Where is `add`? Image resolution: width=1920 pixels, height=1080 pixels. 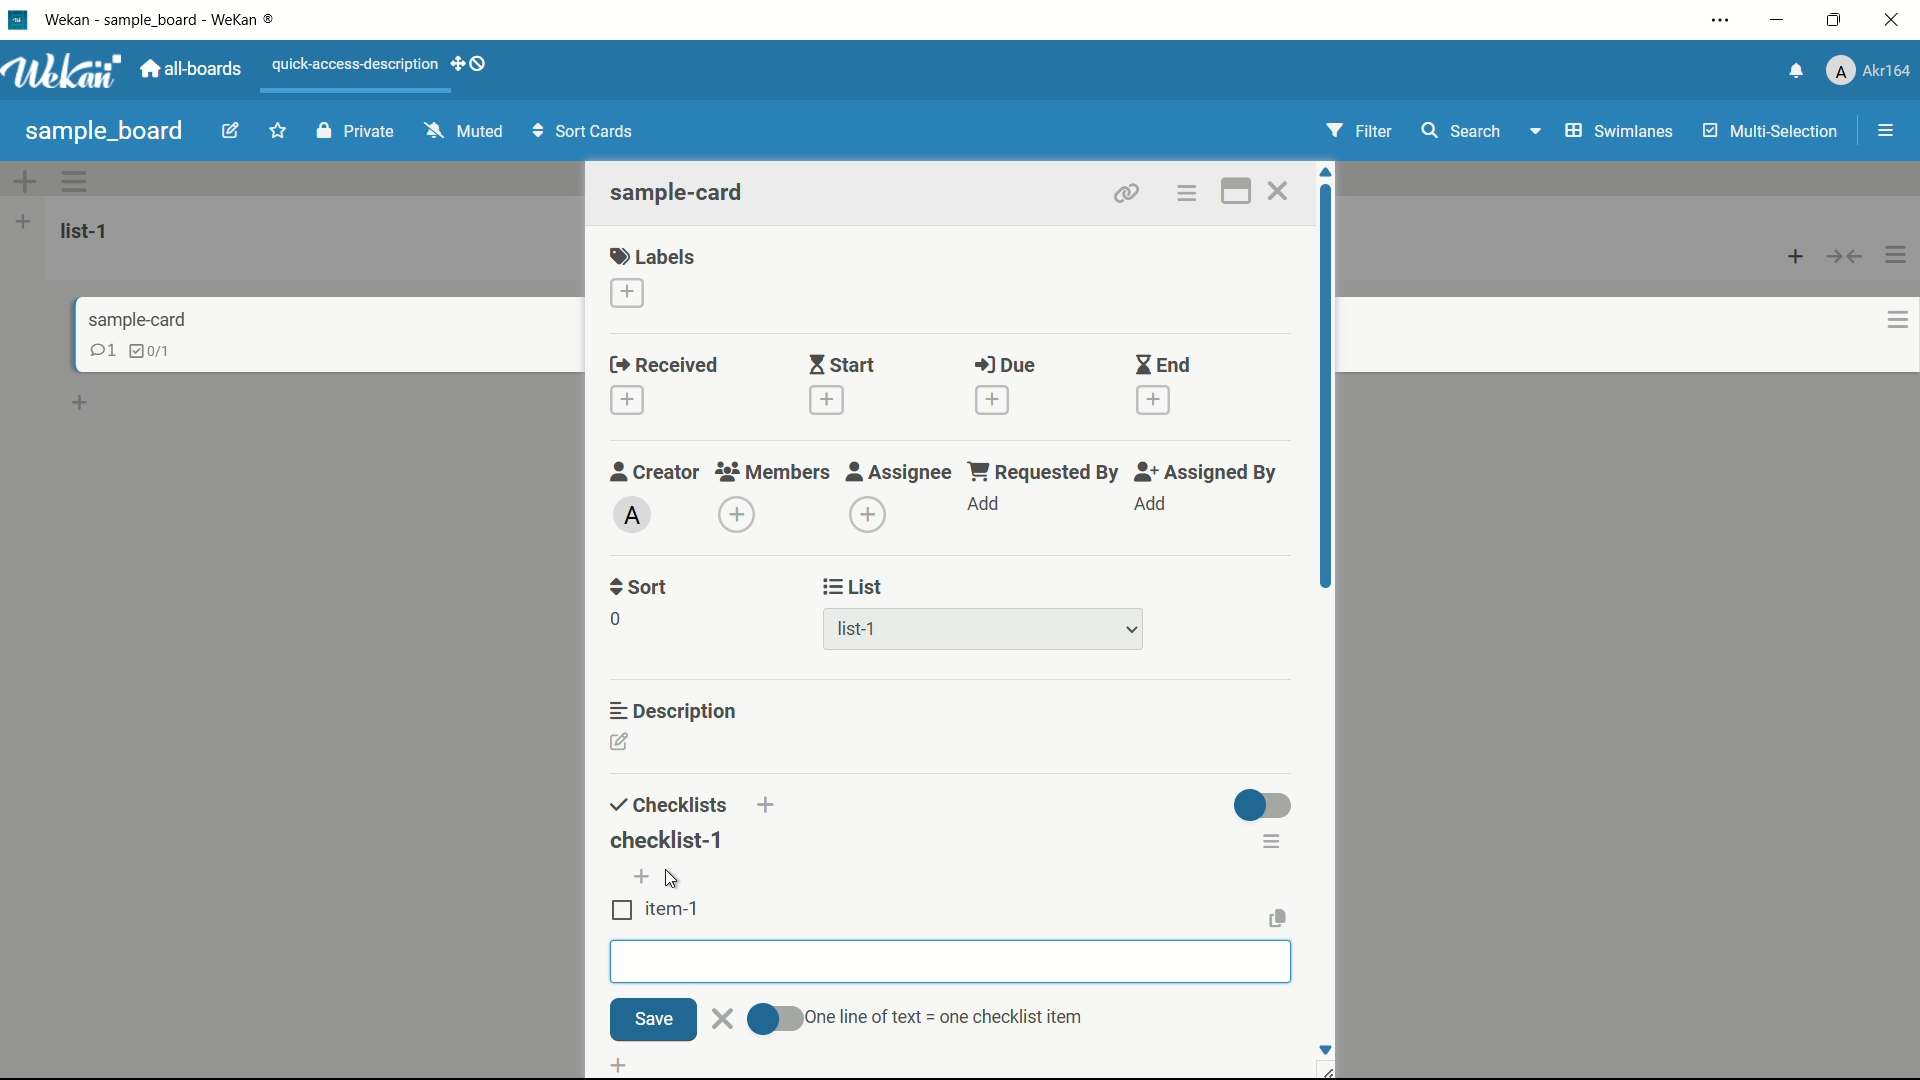
add is located at coordinates (81, 400).